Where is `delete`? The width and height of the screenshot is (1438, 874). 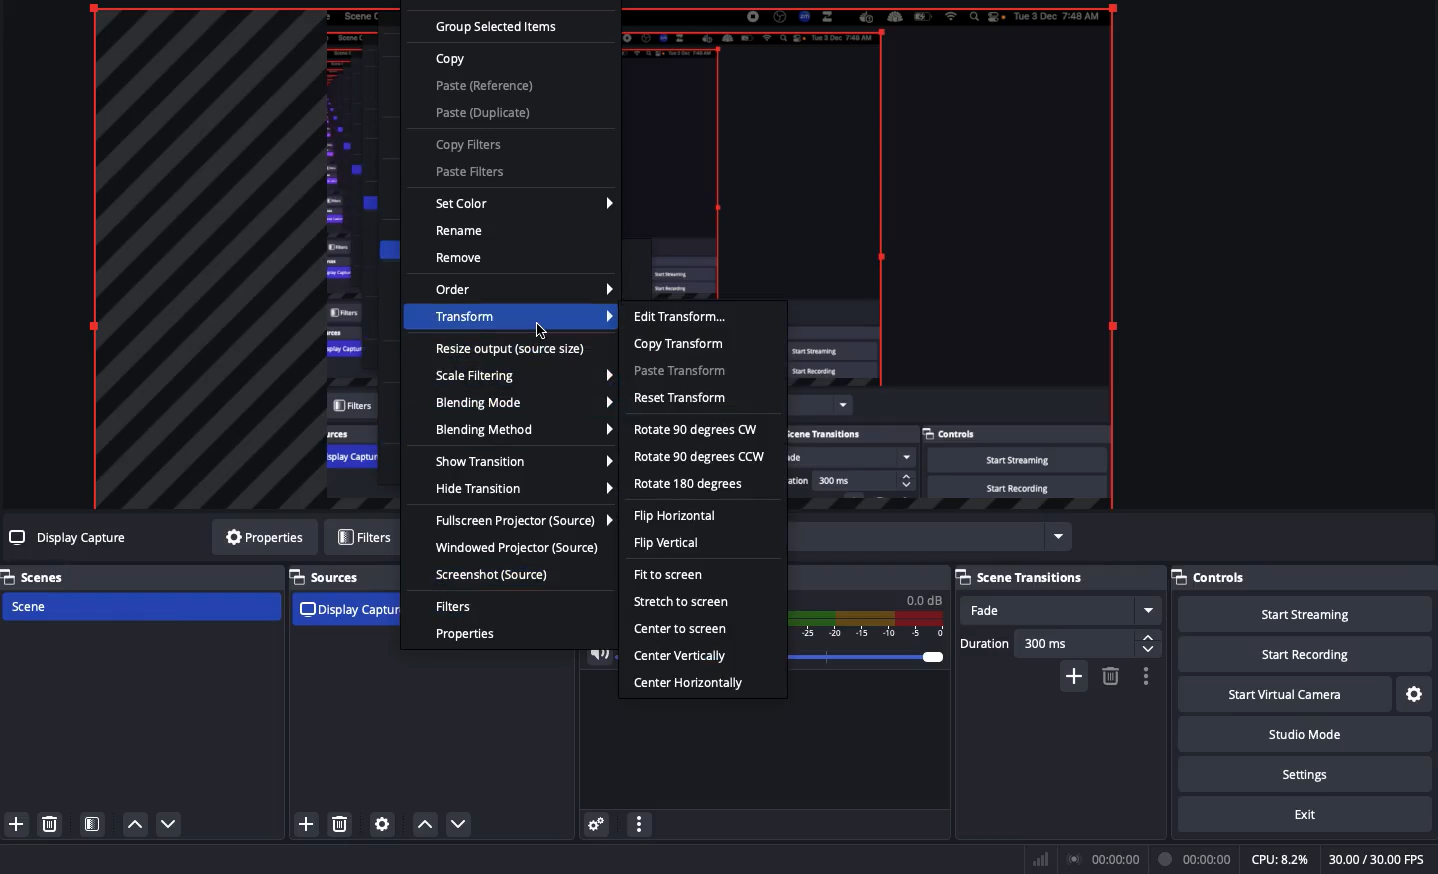 delete is located at coordinates (1113, 680).